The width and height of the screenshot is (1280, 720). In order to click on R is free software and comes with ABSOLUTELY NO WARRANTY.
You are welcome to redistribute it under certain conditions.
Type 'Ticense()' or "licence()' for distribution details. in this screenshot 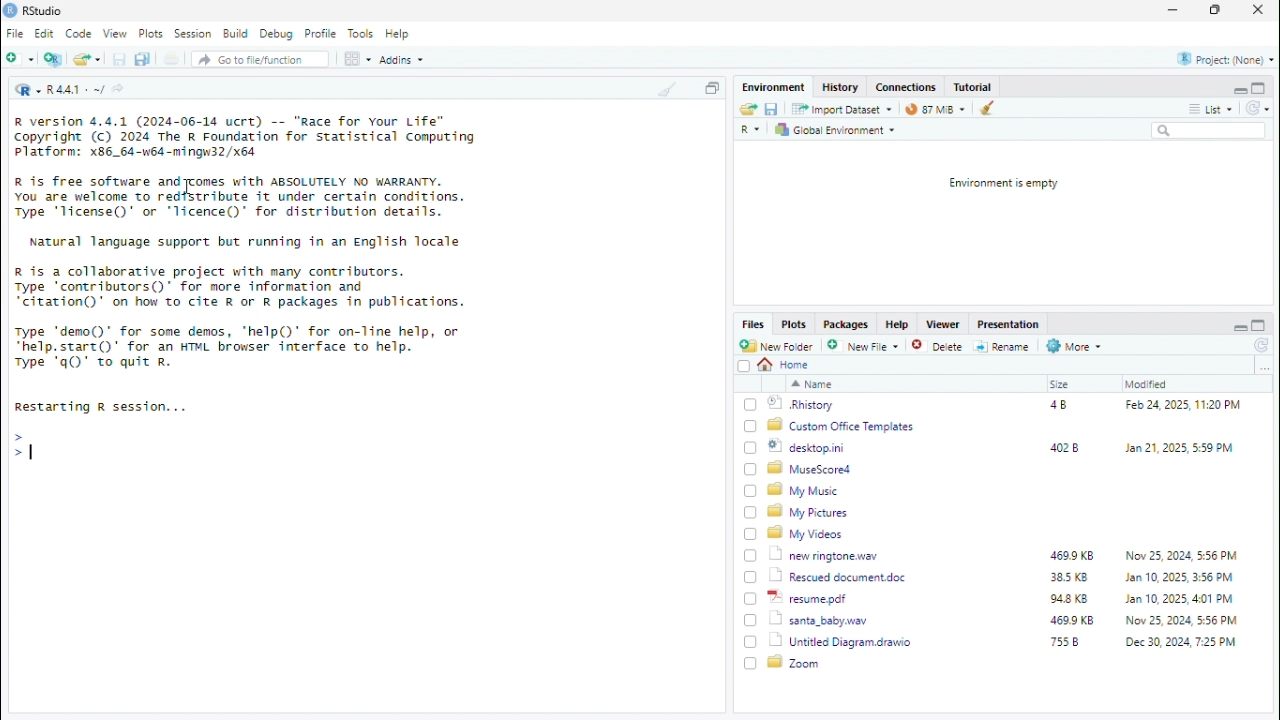, I will do `click(242, 199)`.